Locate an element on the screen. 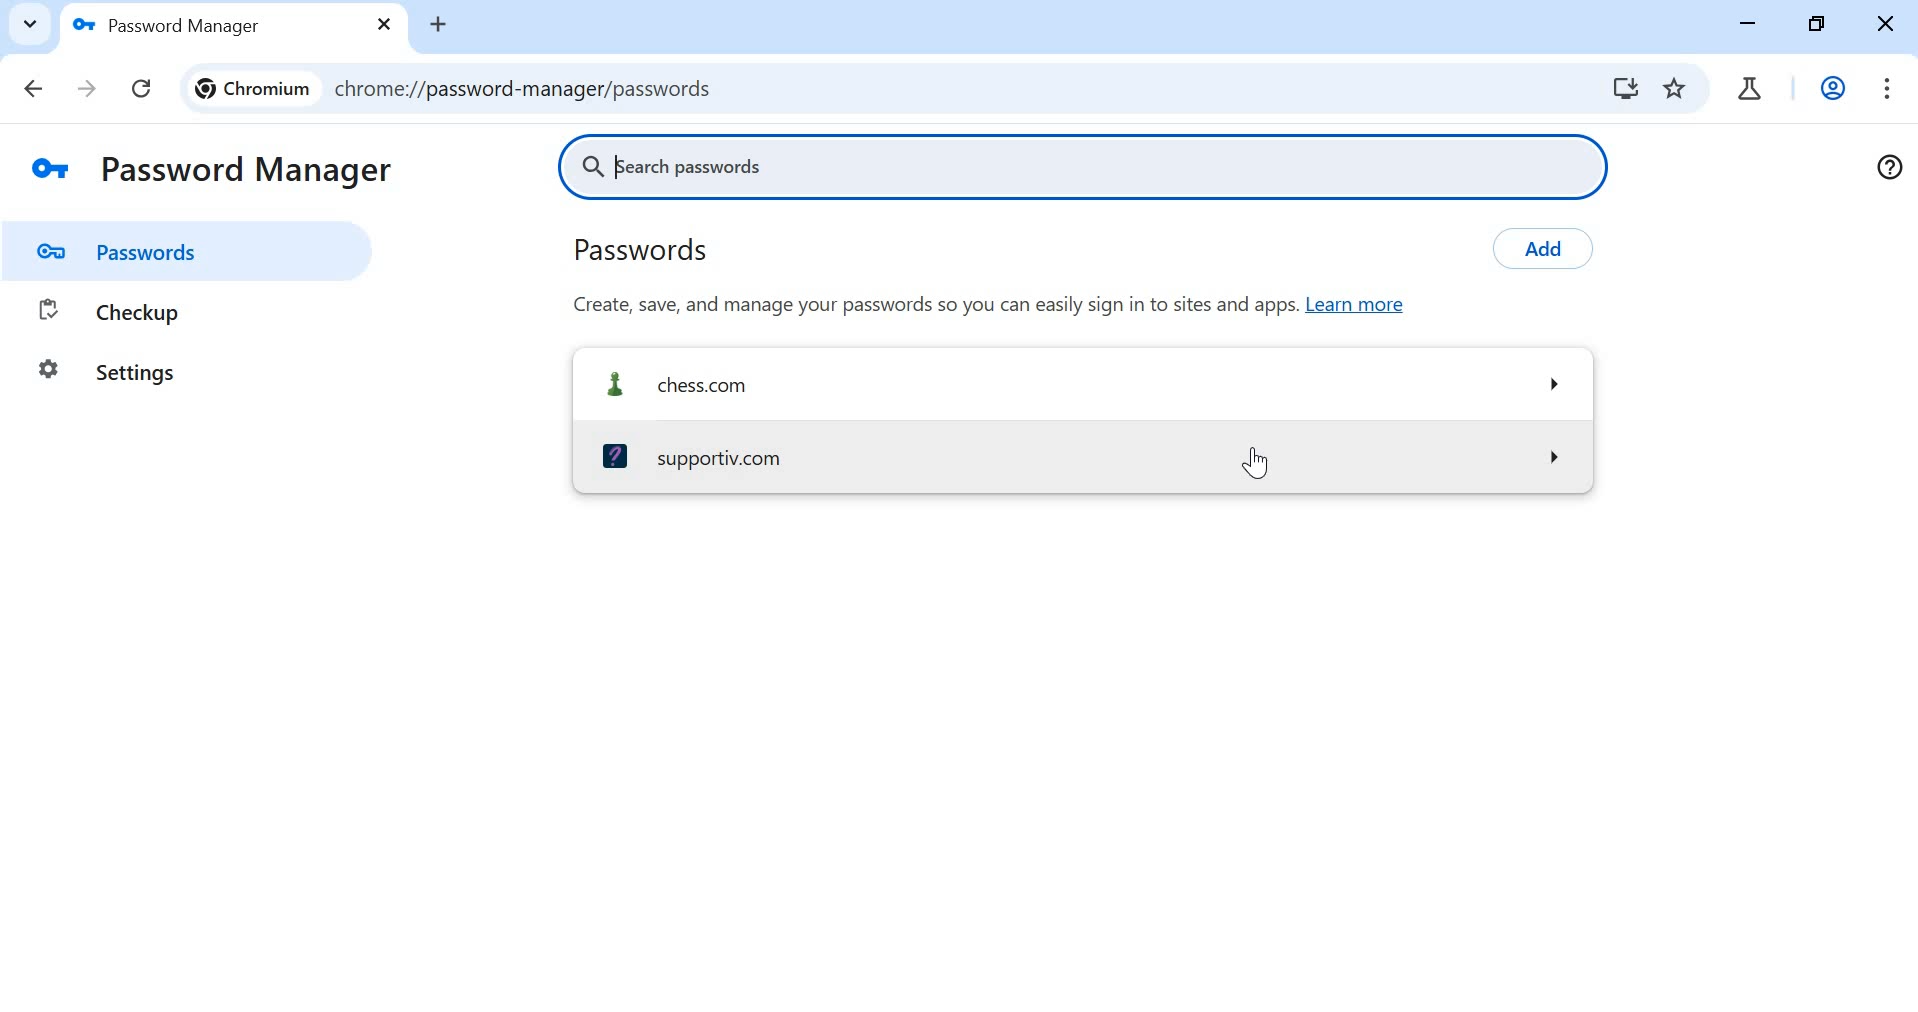  search tabs is located at coordinates (28, 22).